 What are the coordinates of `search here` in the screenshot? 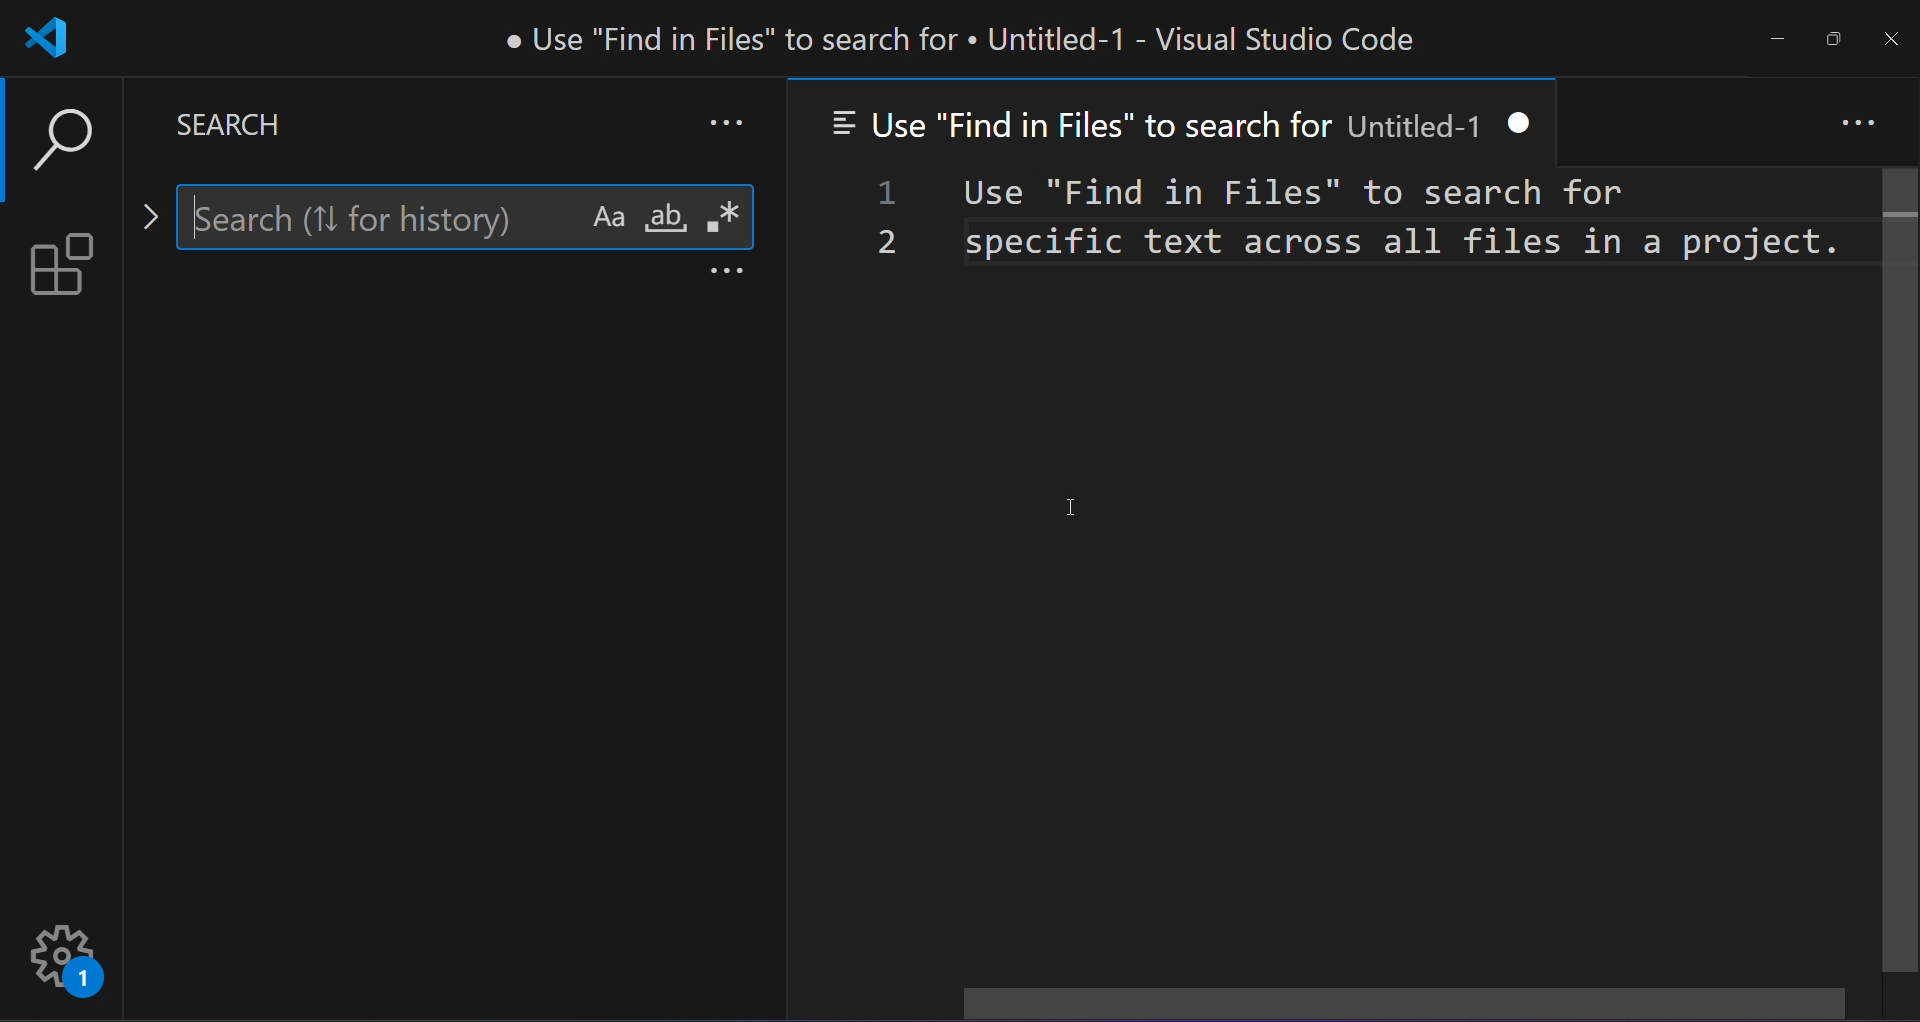 It's located at (358, 217).